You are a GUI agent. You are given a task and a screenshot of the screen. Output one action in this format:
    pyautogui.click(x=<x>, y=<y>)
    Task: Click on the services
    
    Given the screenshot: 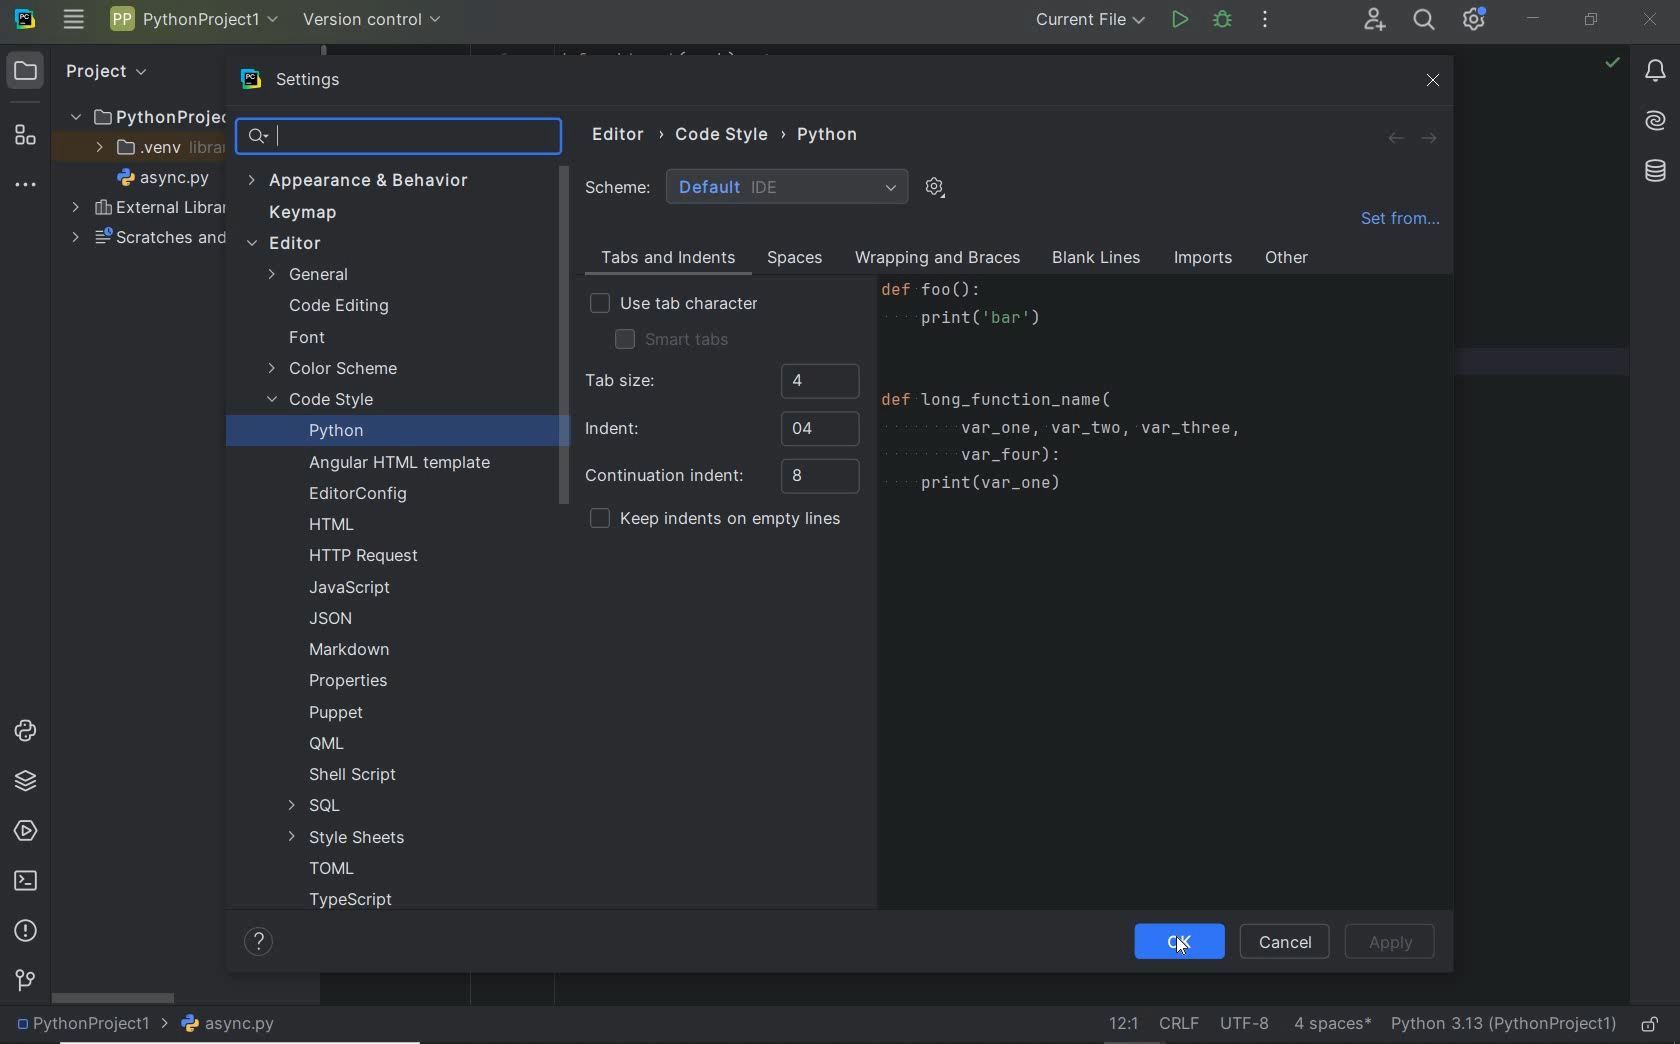 What is the action you would take?
    pyautogui.click(x=24, y=829)
    